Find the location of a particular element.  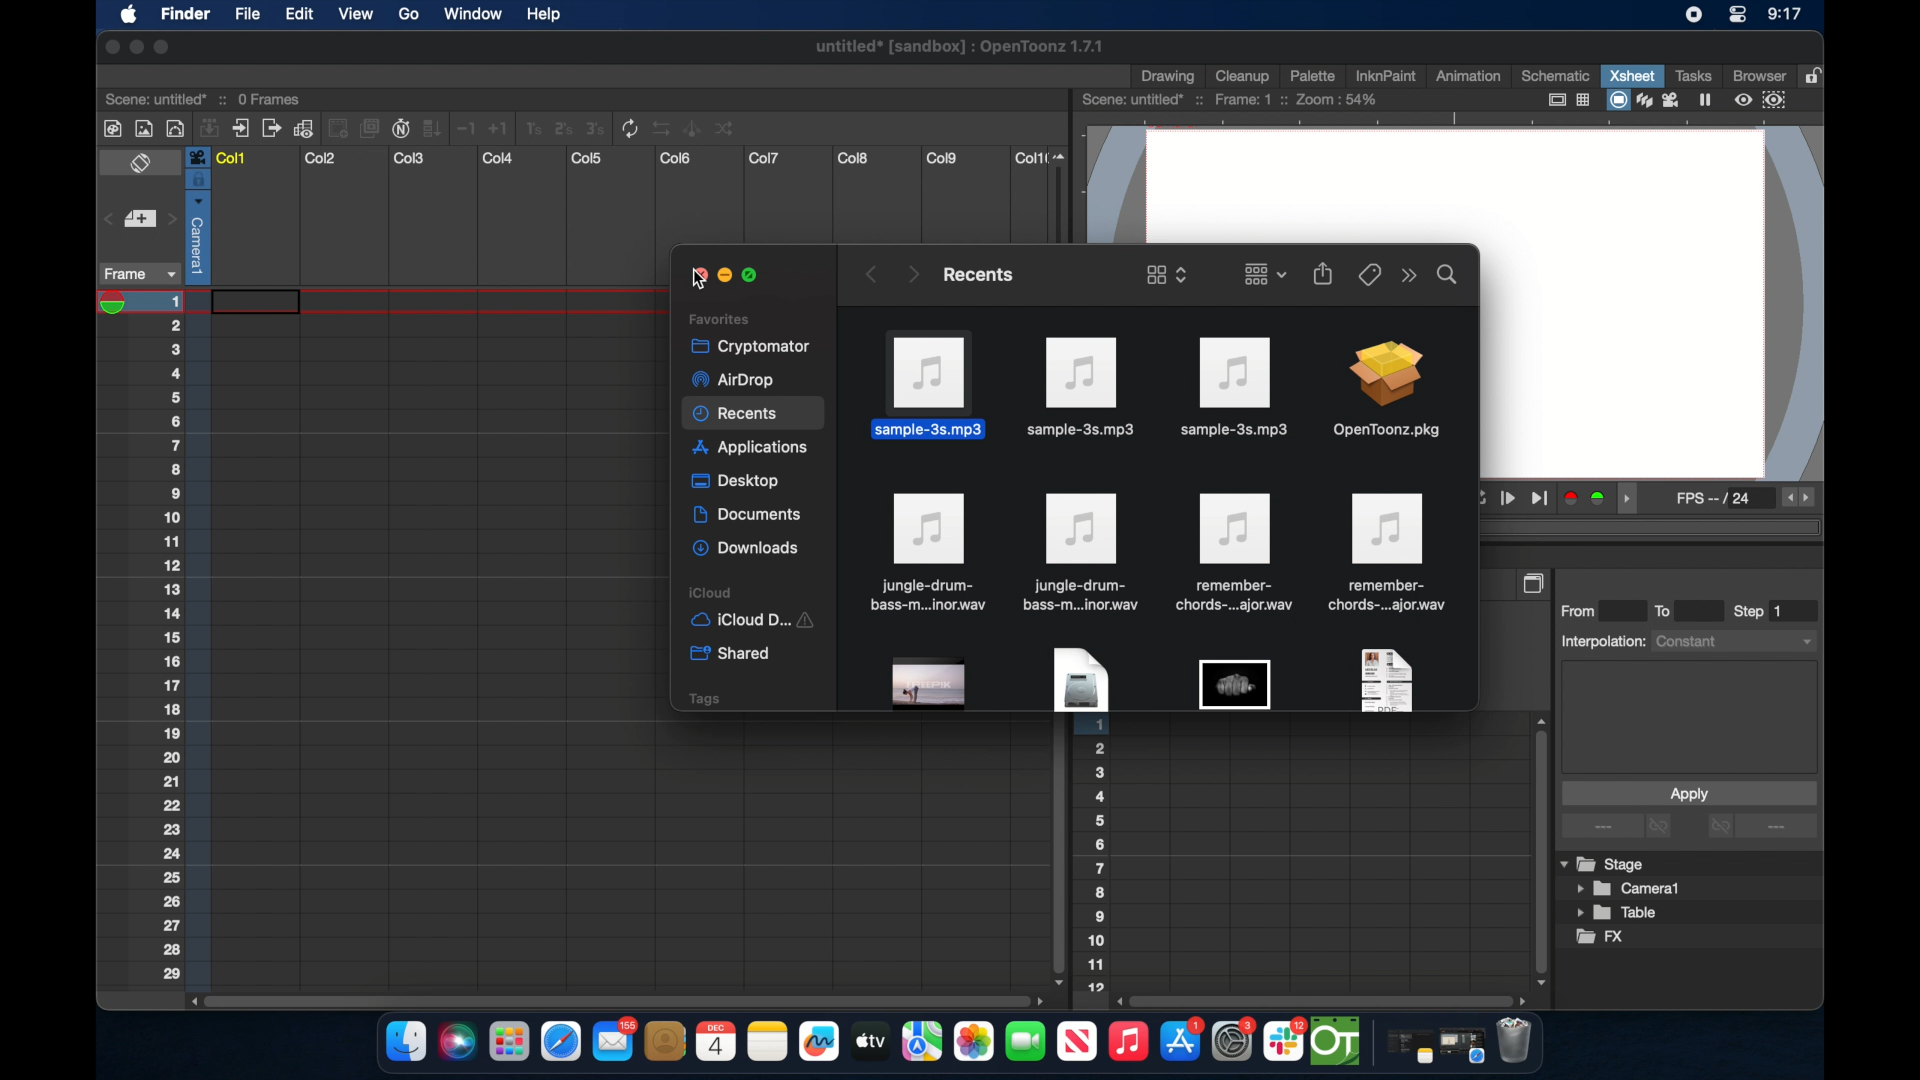

previous is located at coordinates (869, 274).